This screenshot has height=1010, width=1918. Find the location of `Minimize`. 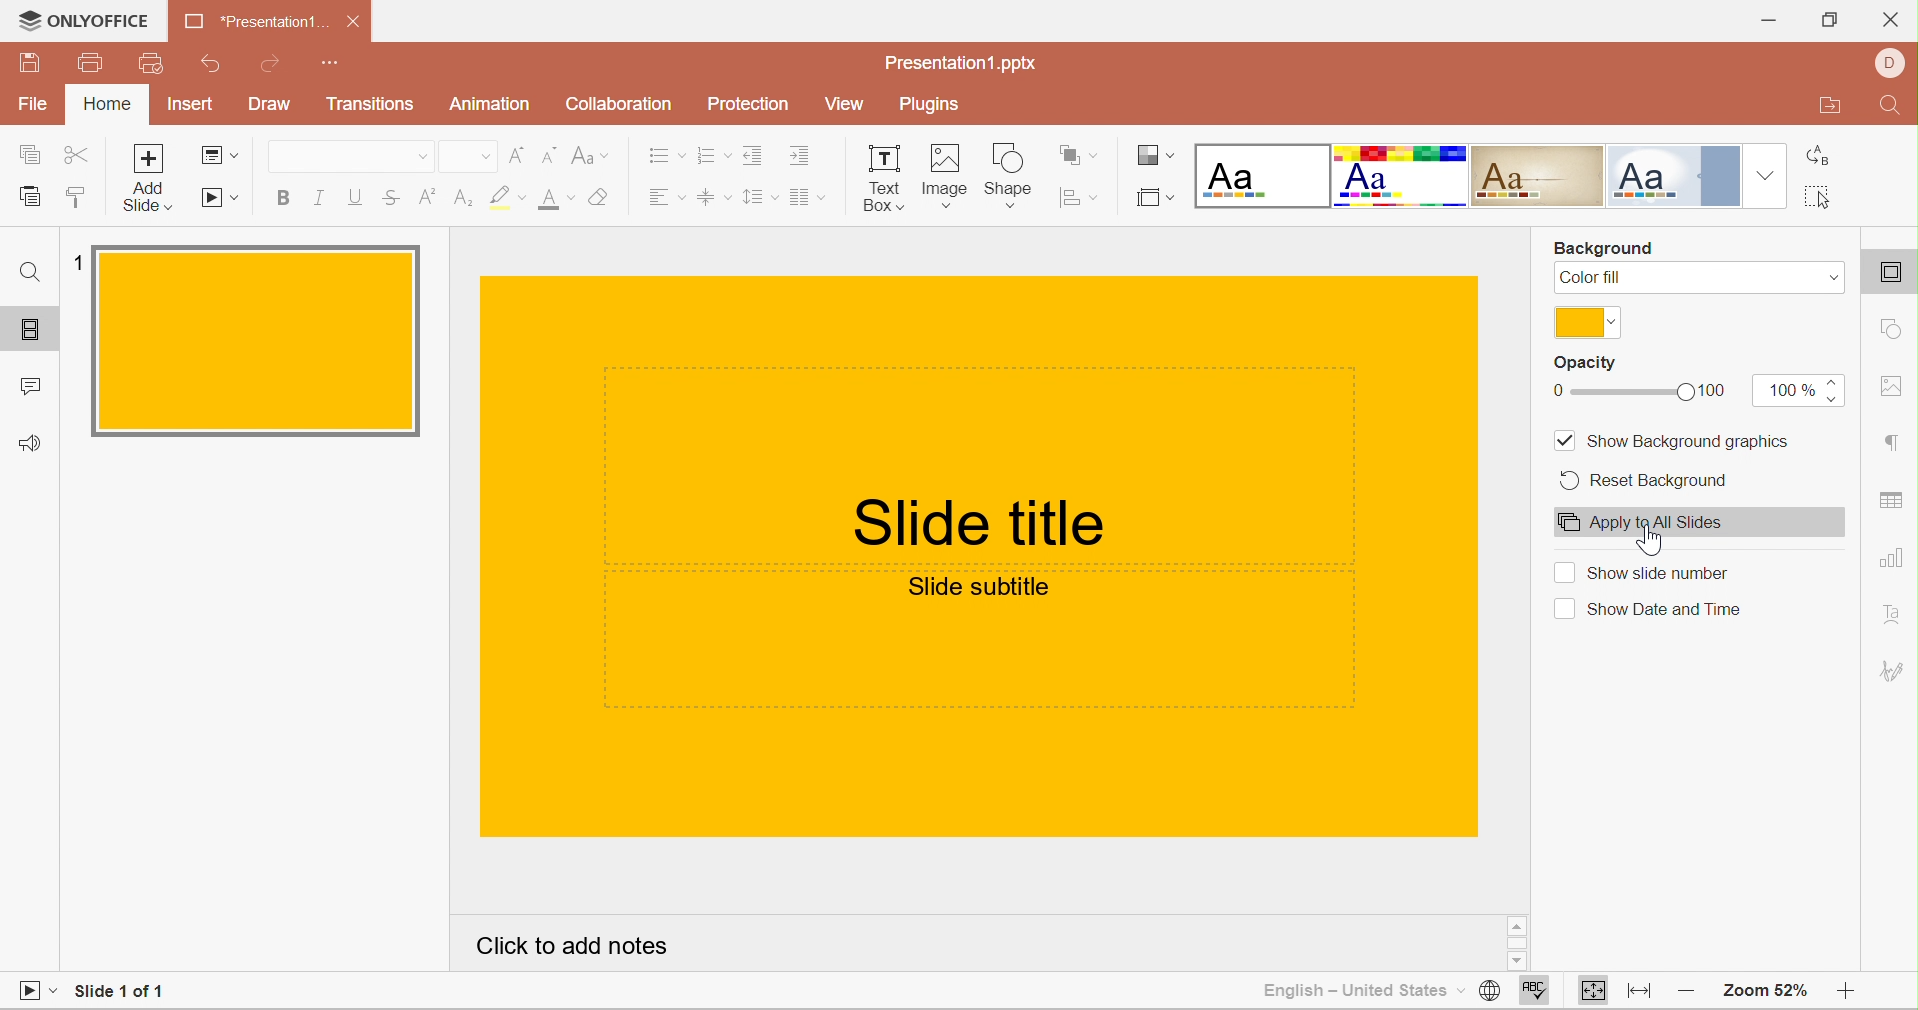

Minimize is located at coordinates (1768, 21).